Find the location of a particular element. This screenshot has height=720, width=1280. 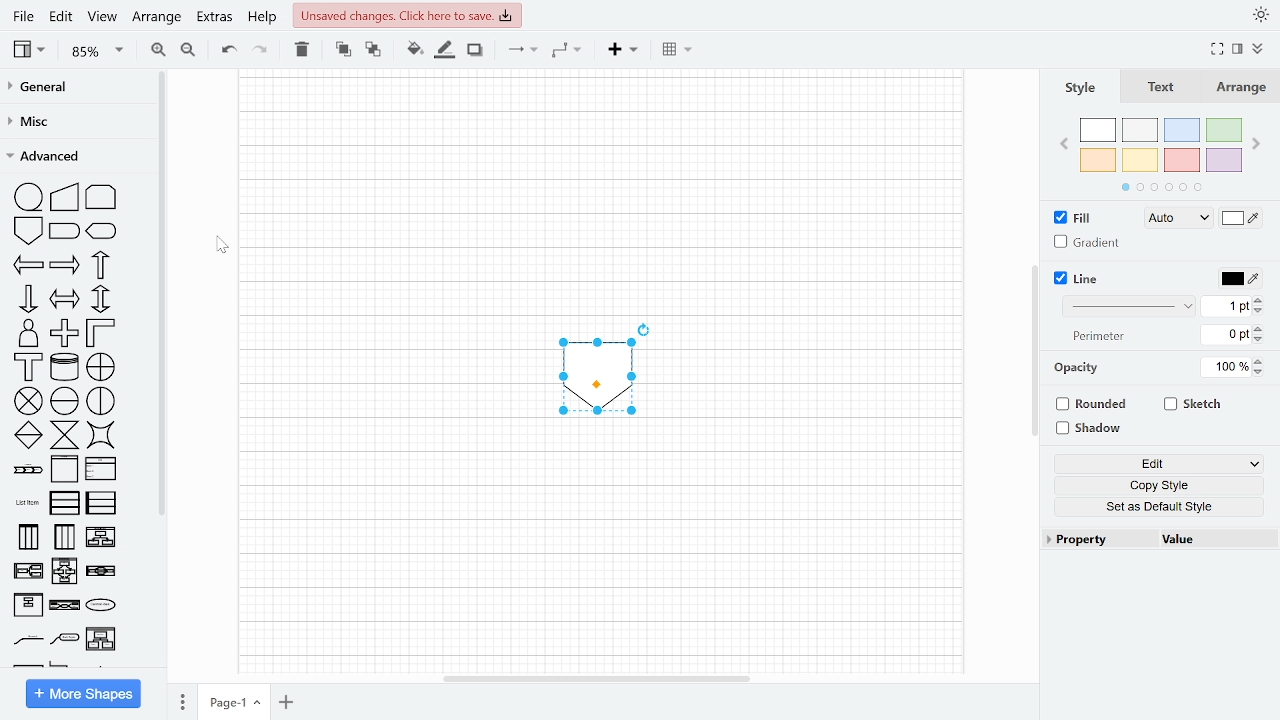

horizontal pool 2 is located at coordinates (101, 505).